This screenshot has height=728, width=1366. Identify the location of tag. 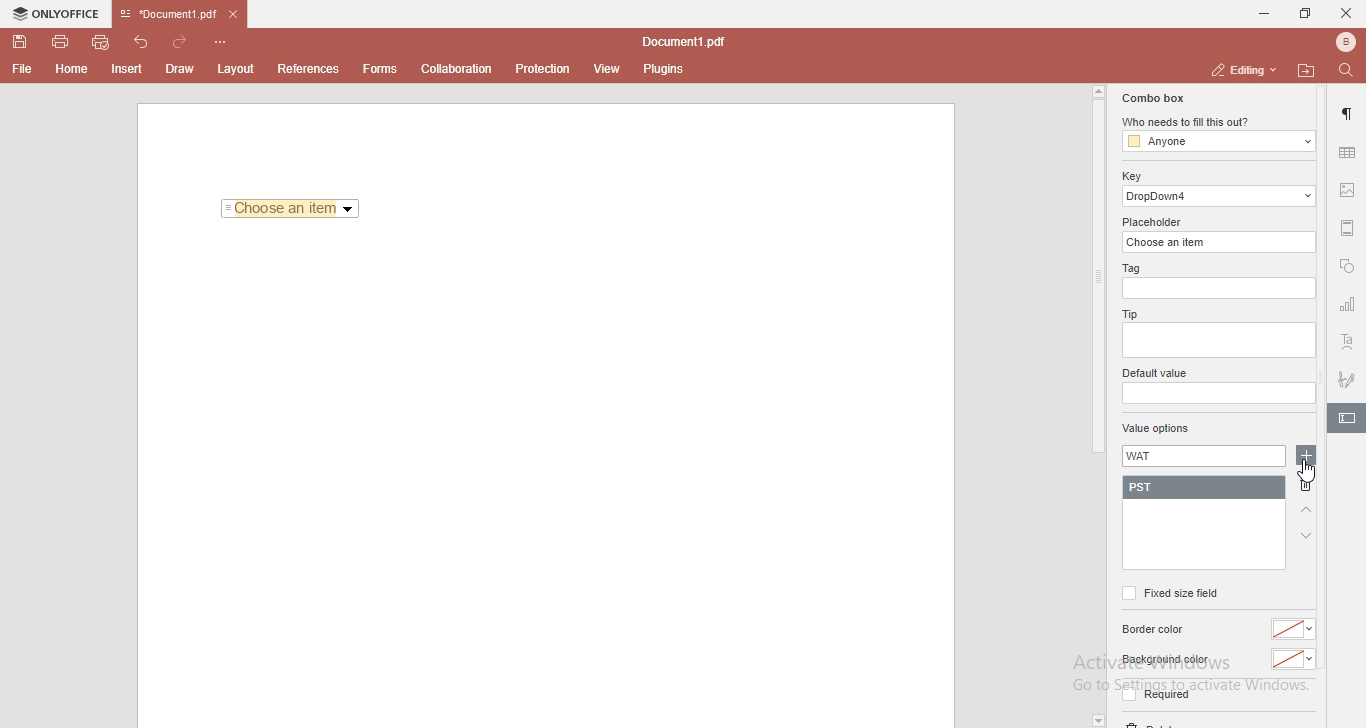
(1129, 269).